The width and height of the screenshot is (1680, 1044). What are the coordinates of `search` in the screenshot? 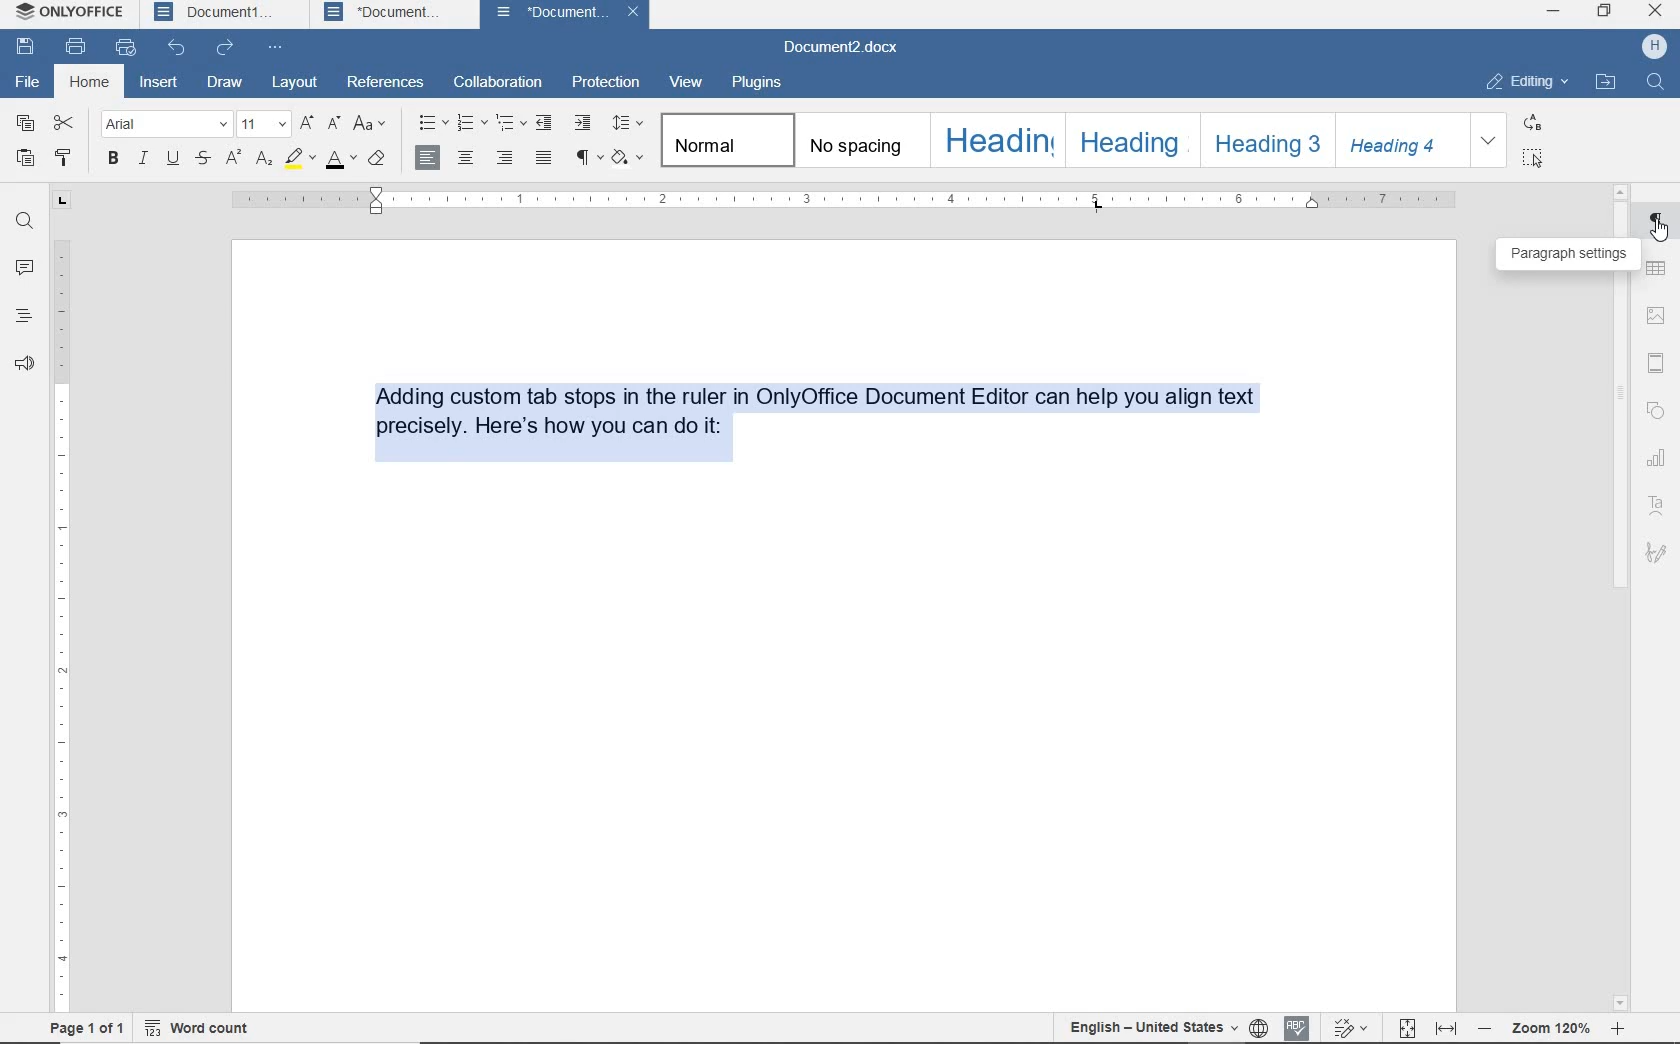 It's located at (1655, 86).